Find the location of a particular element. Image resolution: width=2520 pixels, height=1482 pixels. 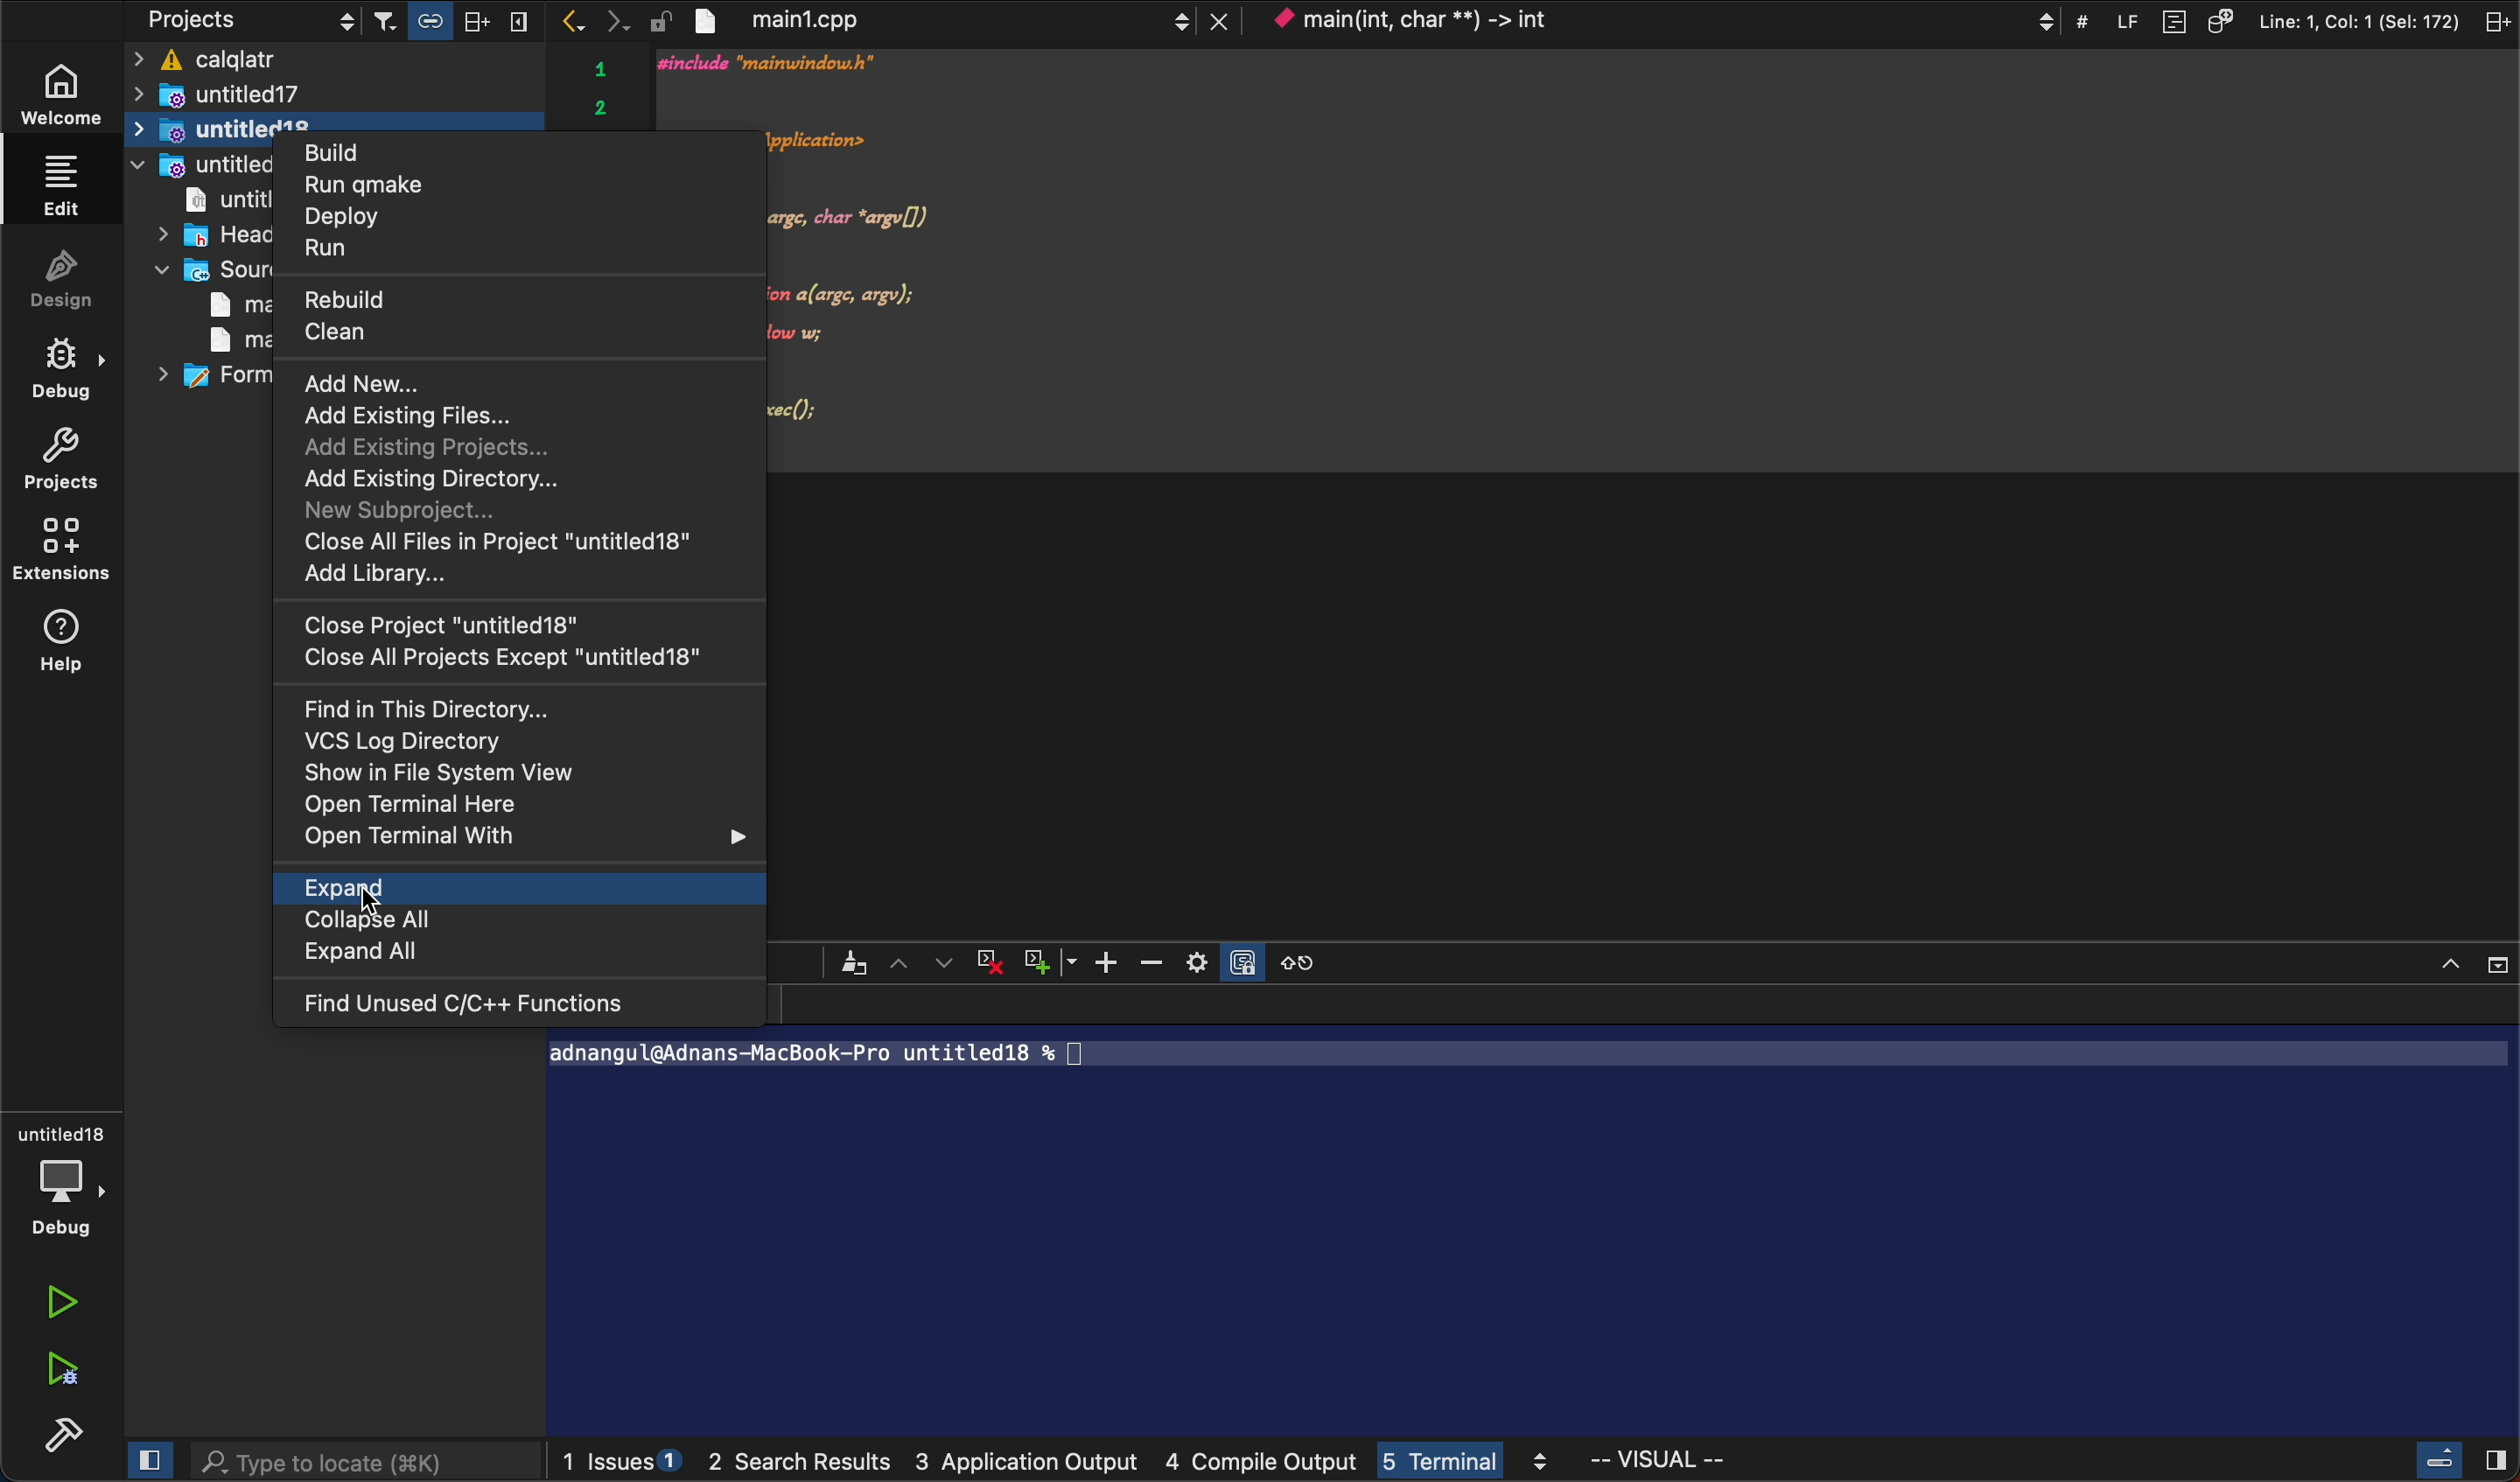

expand is located at coordinates (517, 884).